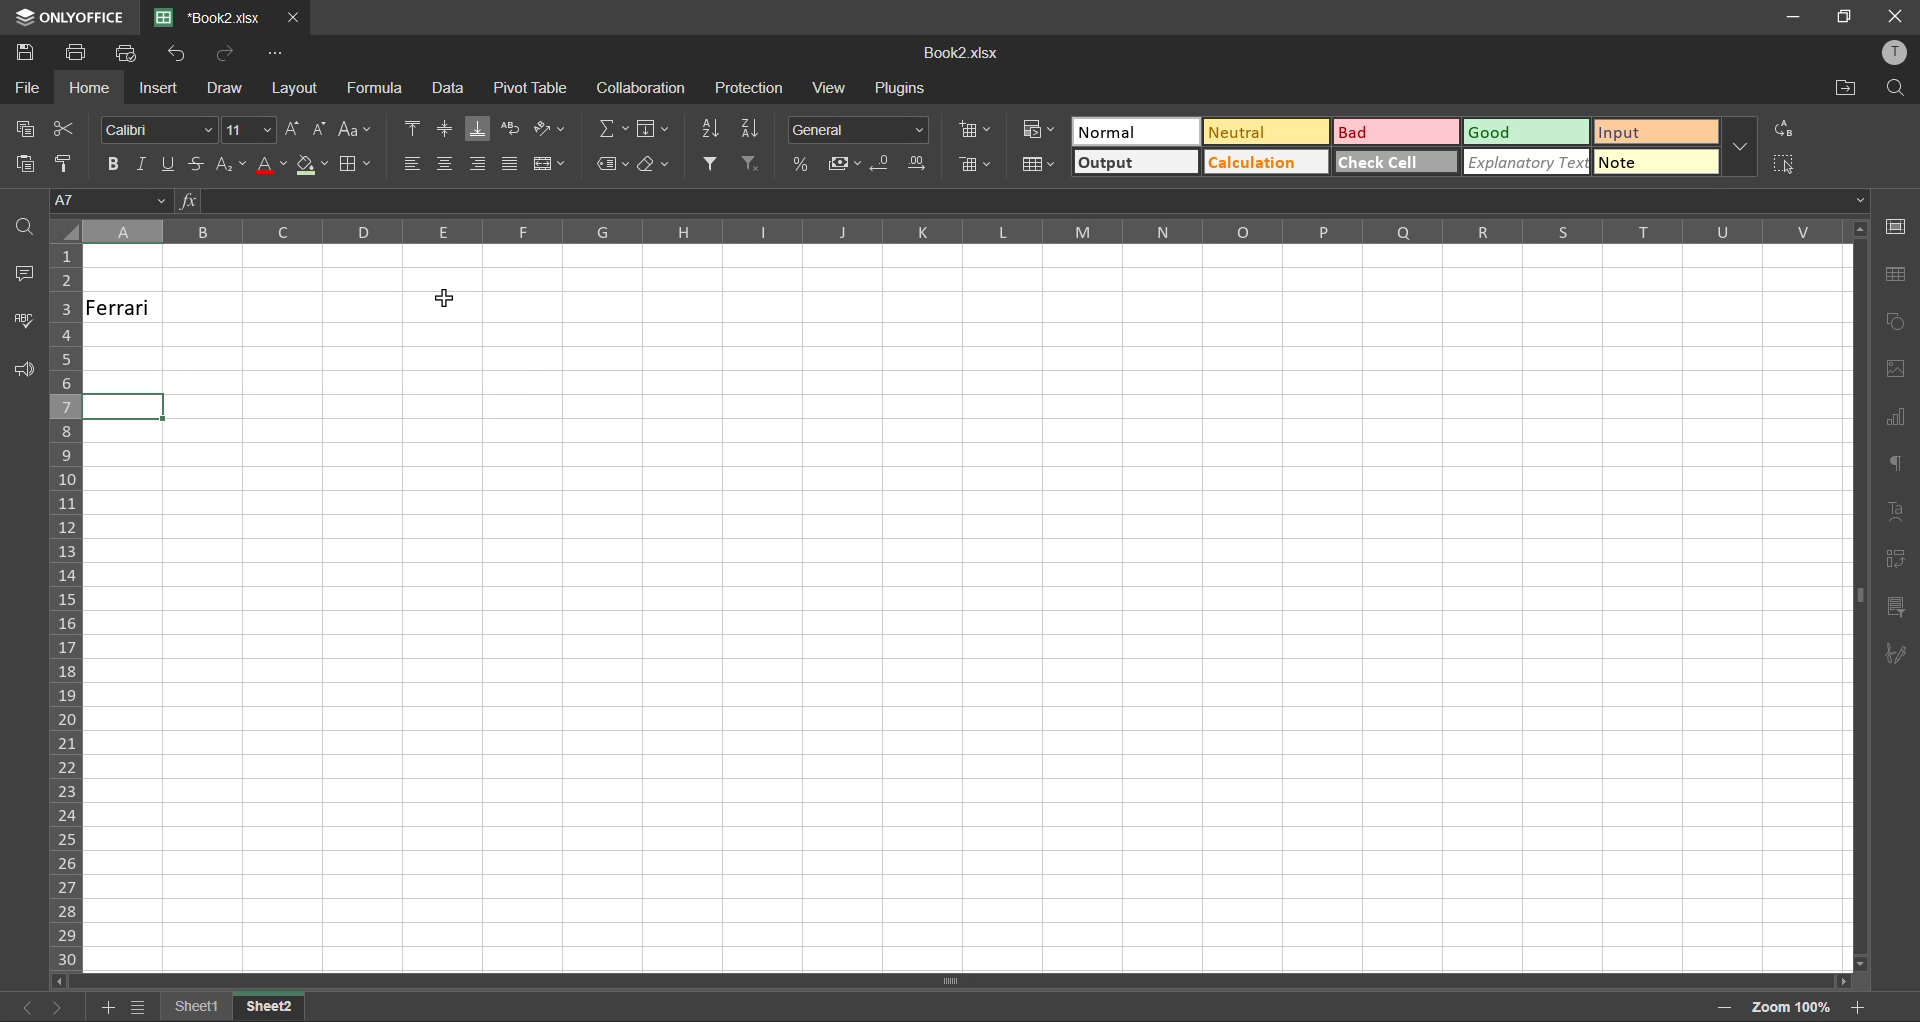 This screenshot has height=1022, width=1920. Describe the element at coordinates (442, 301) in the screenshot. I see `Cursor` at that location.